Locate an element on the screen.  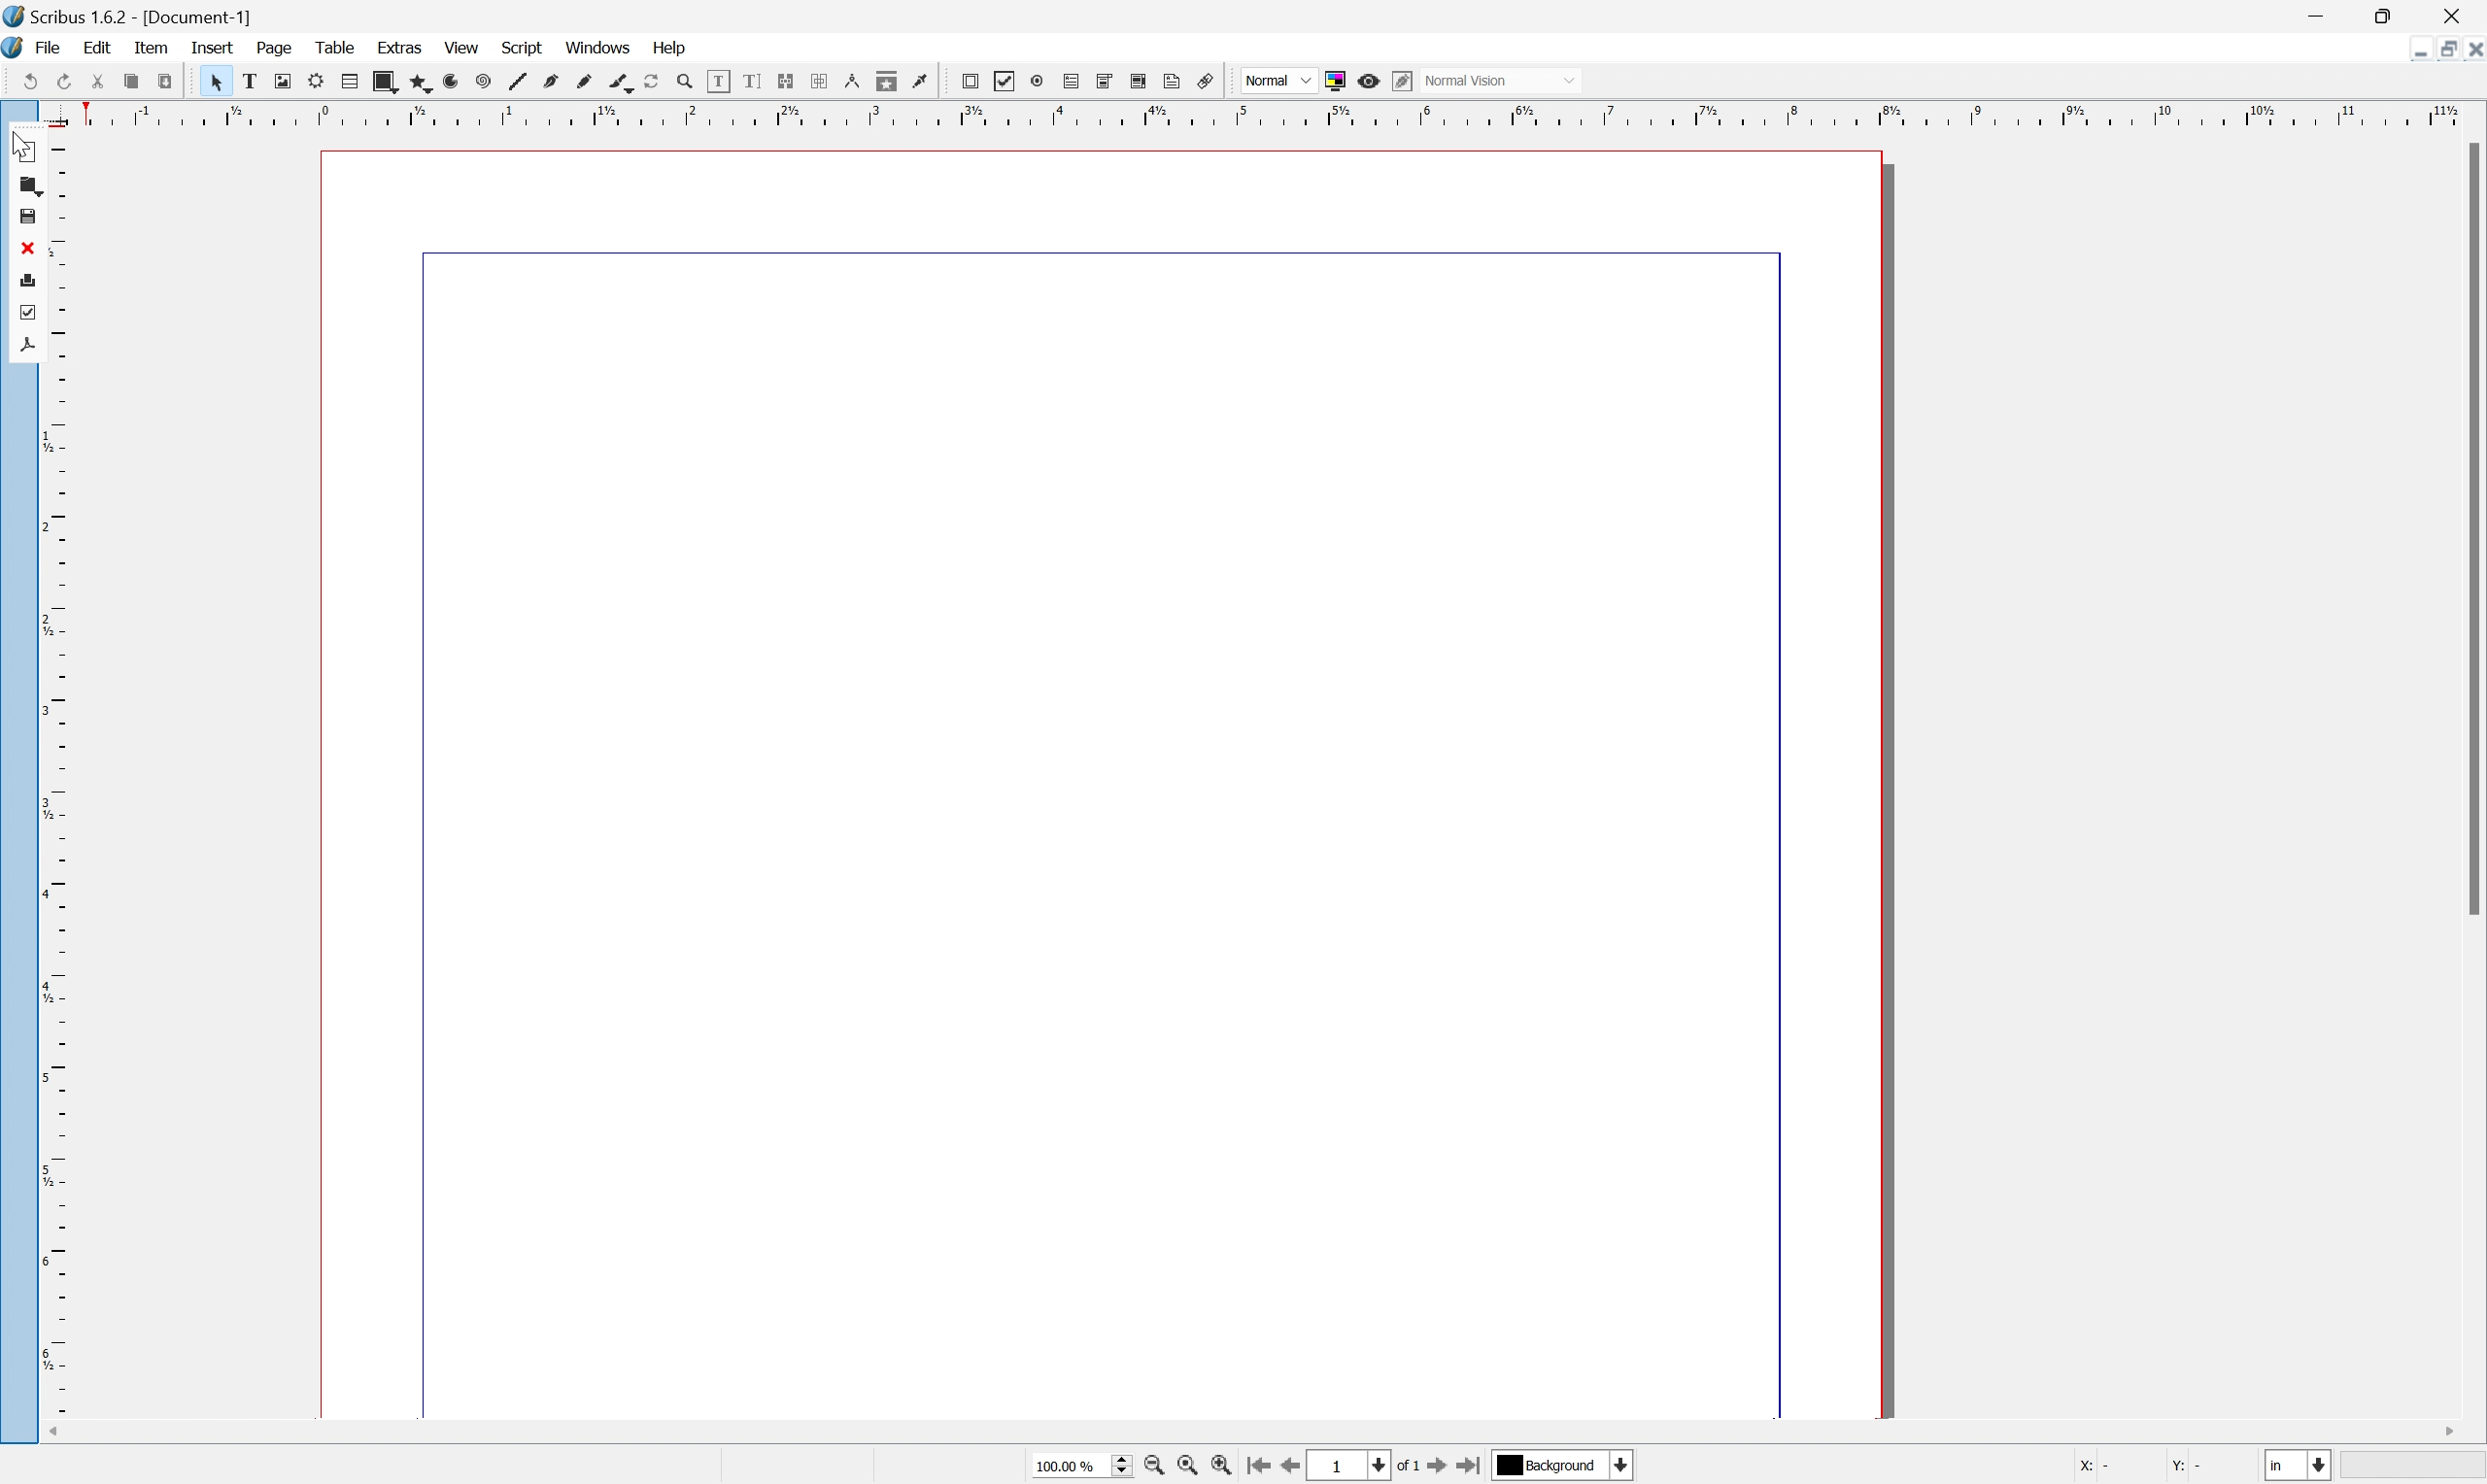
open is located at coordinates (27, 187).